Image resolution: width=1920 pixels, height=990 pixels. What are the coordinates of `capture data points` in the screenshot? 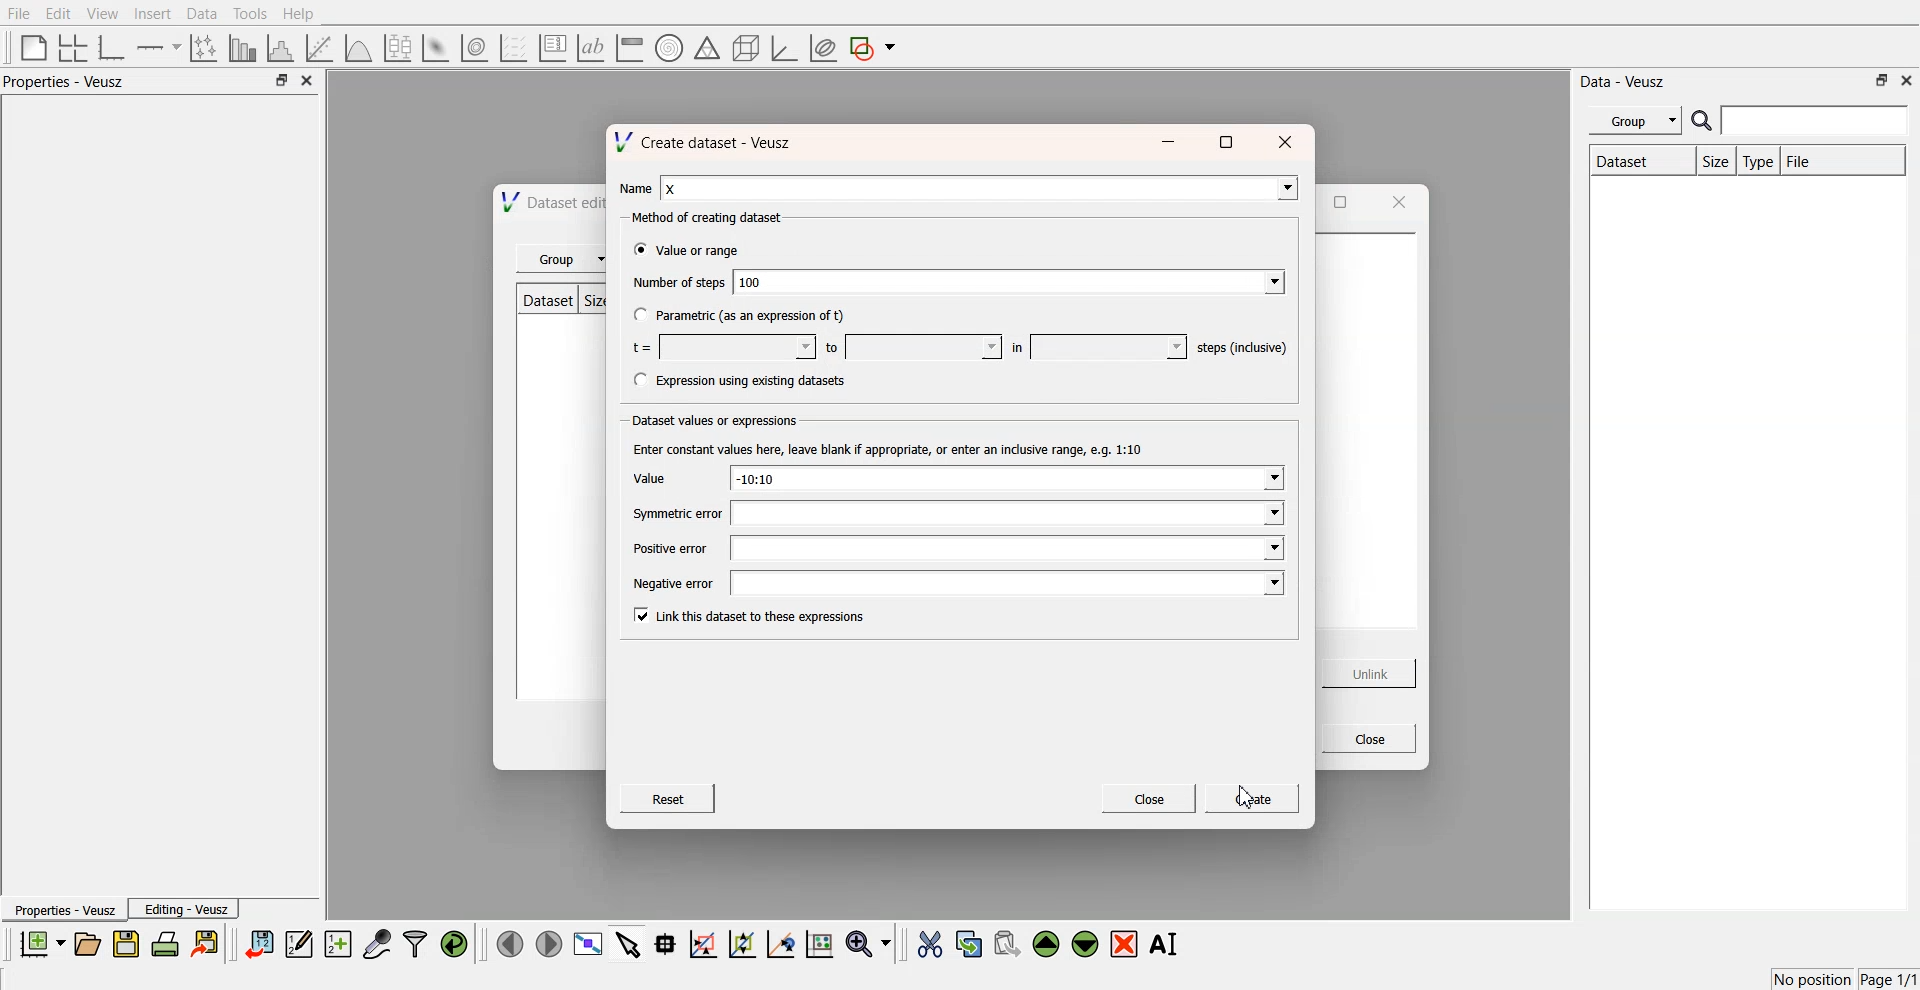 It's located at (378, 945).